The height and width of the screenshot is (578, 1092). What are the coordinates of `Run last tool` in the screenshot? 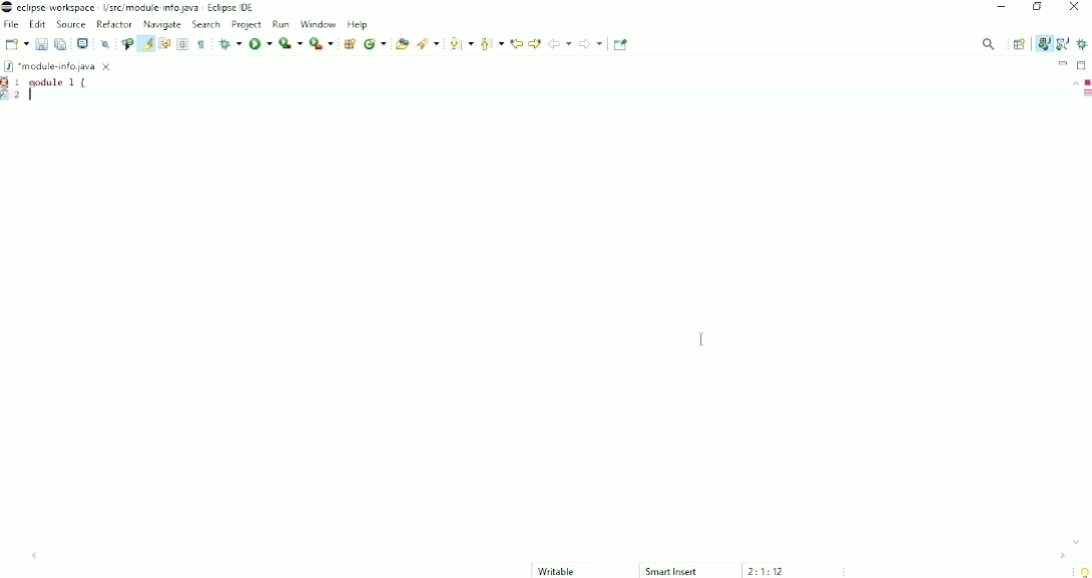 It's located at (322, 44).